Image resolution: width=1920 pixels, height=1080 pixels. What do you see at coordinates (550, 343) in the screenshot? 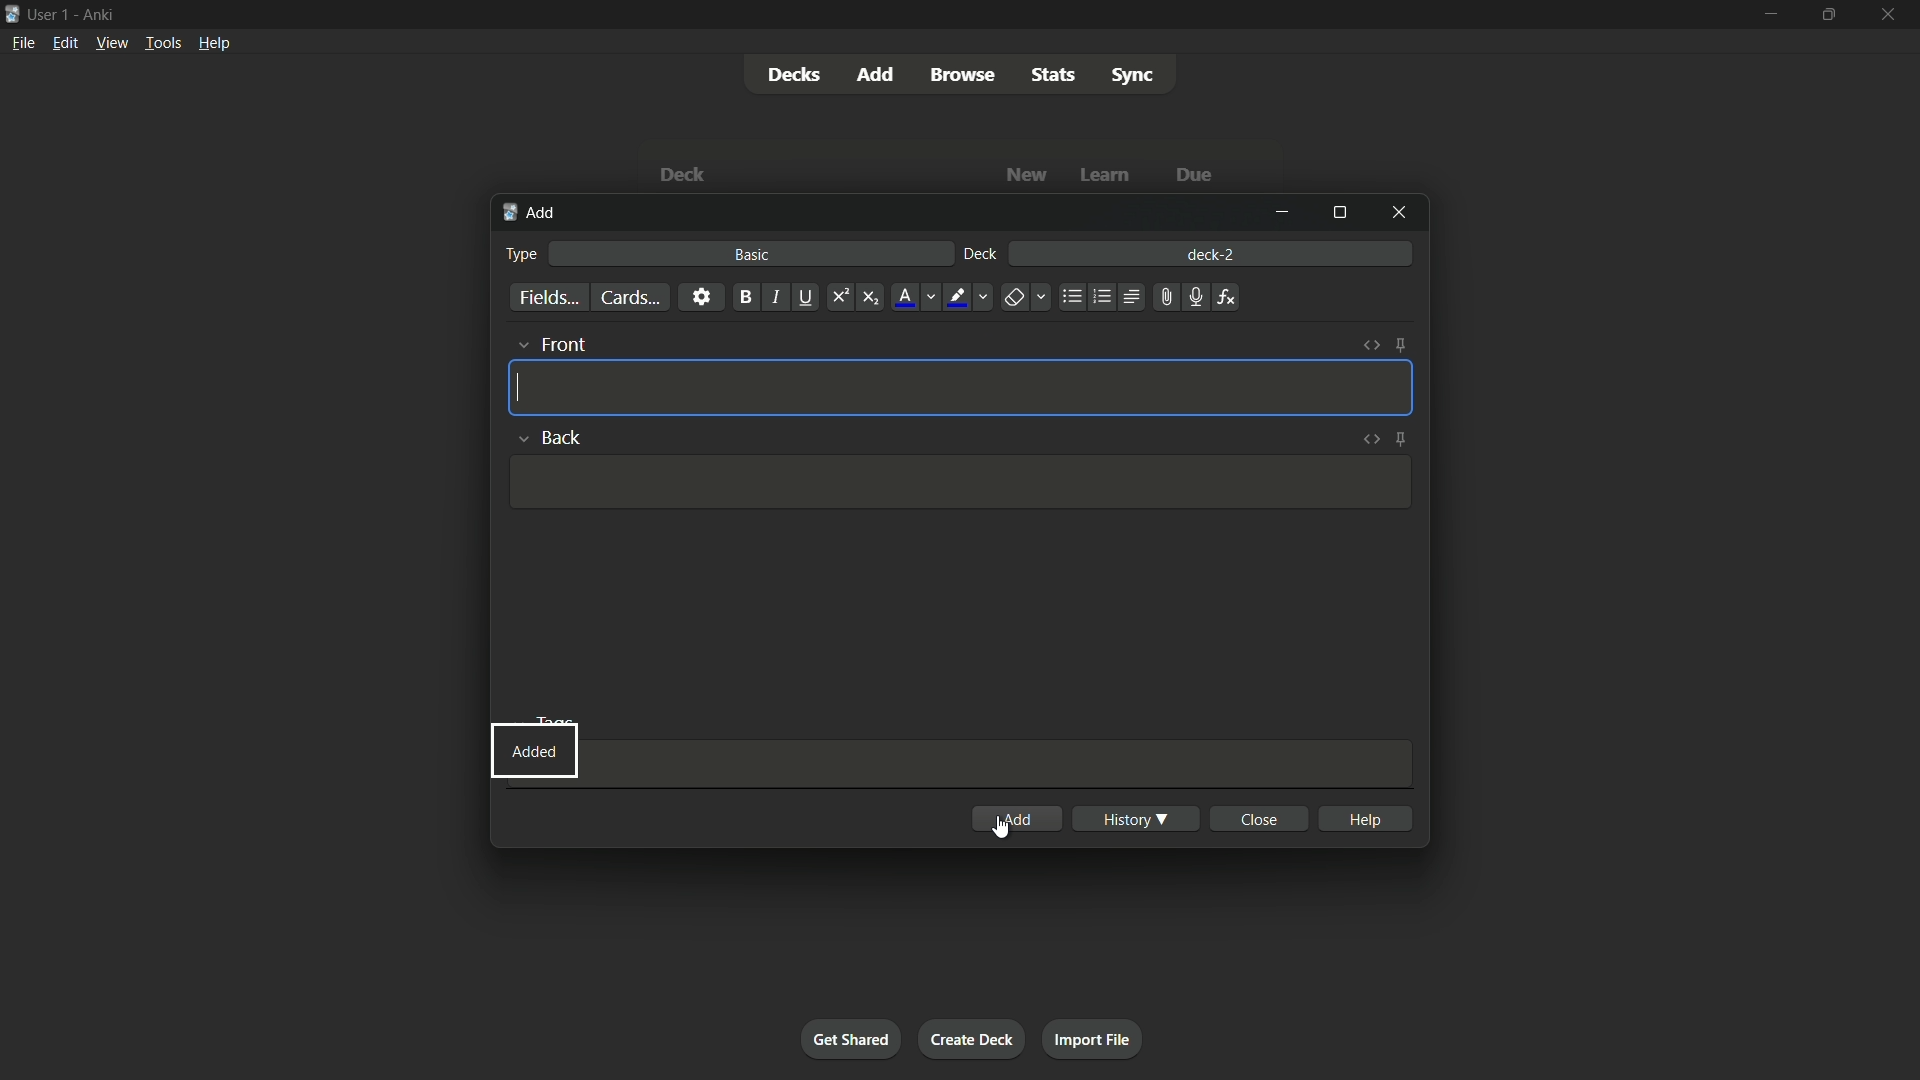
I see `front` at bounding box center [550, 343].